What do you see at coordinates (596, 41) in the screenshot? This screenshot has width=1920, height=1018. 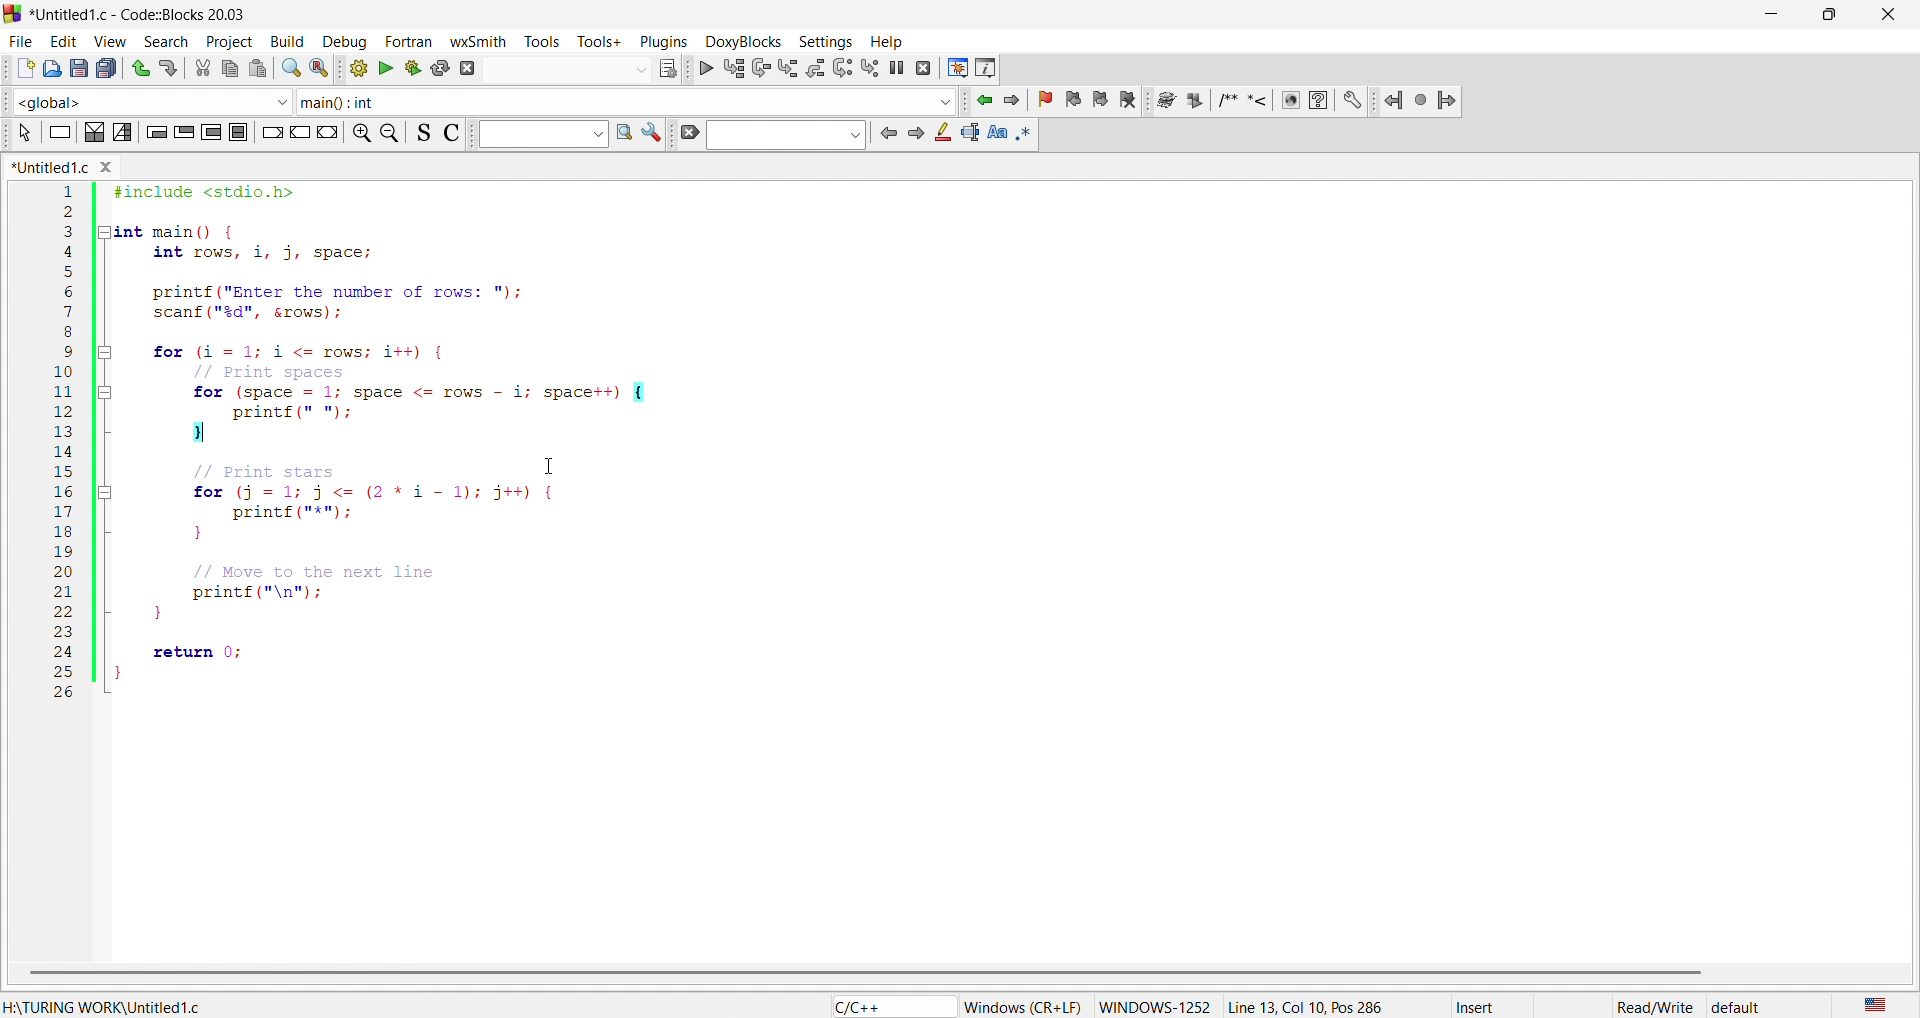 I see `tools+` at bounding box center [596, 41].